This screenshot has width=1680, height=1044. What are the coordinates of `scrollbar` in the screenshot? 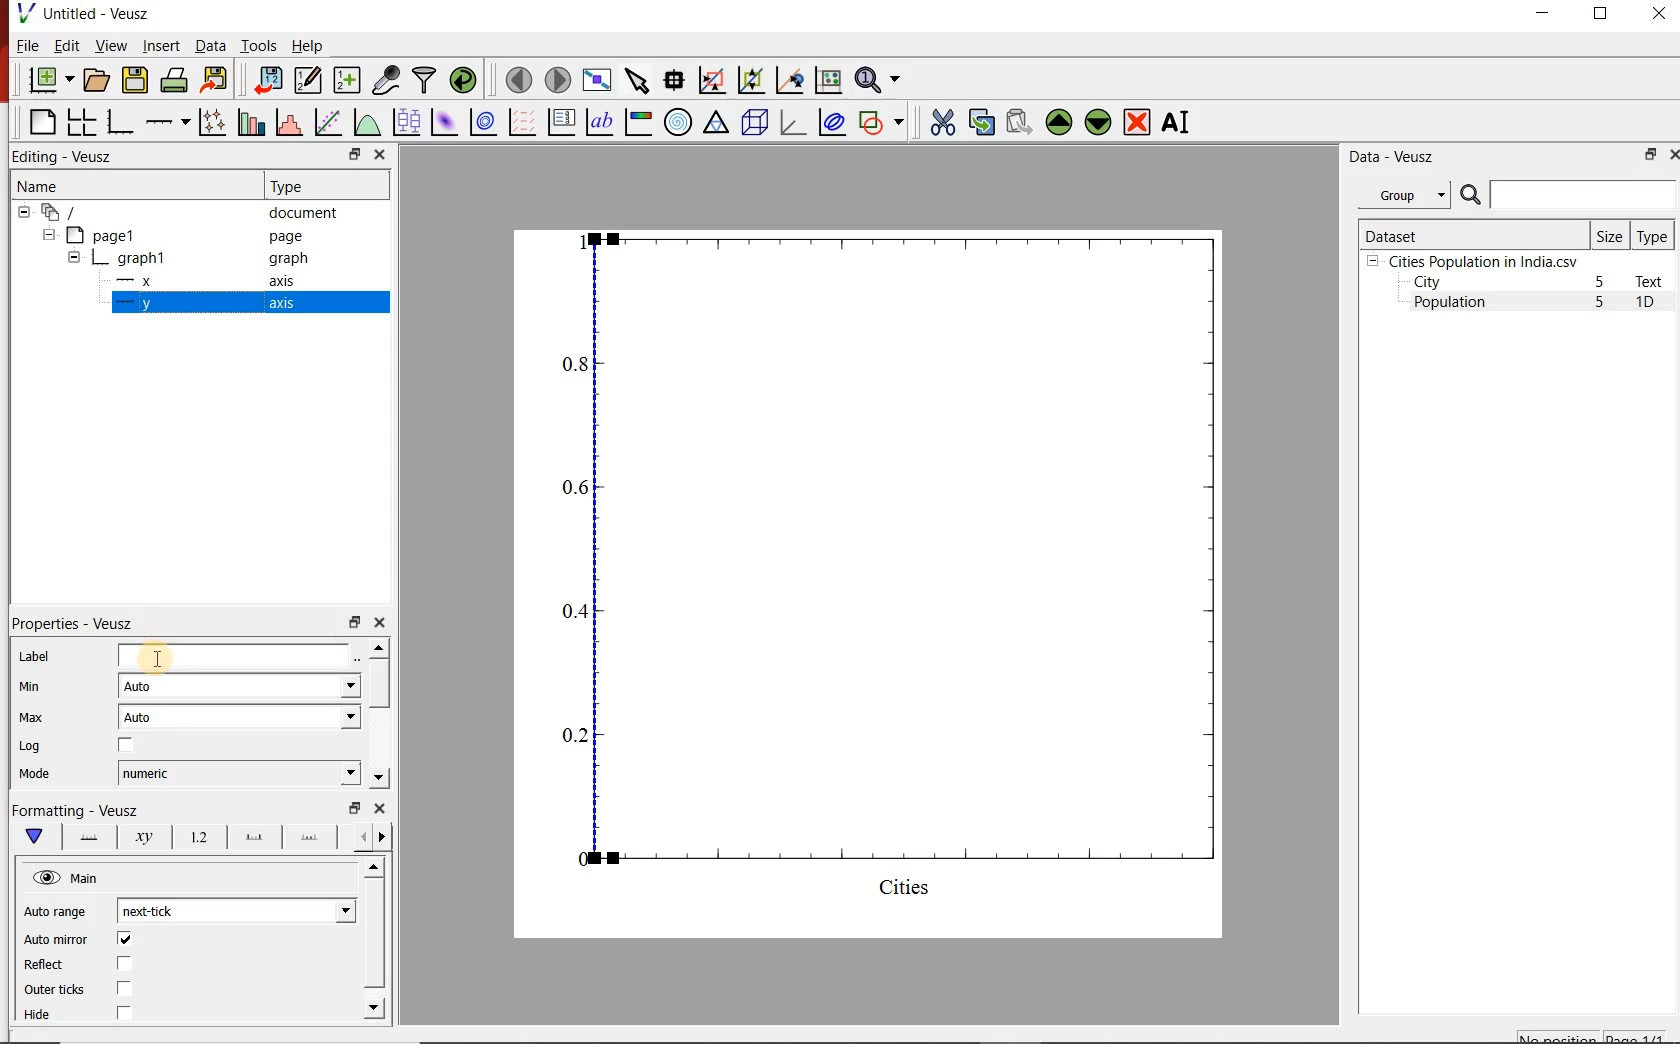 It's located at (379, 714).